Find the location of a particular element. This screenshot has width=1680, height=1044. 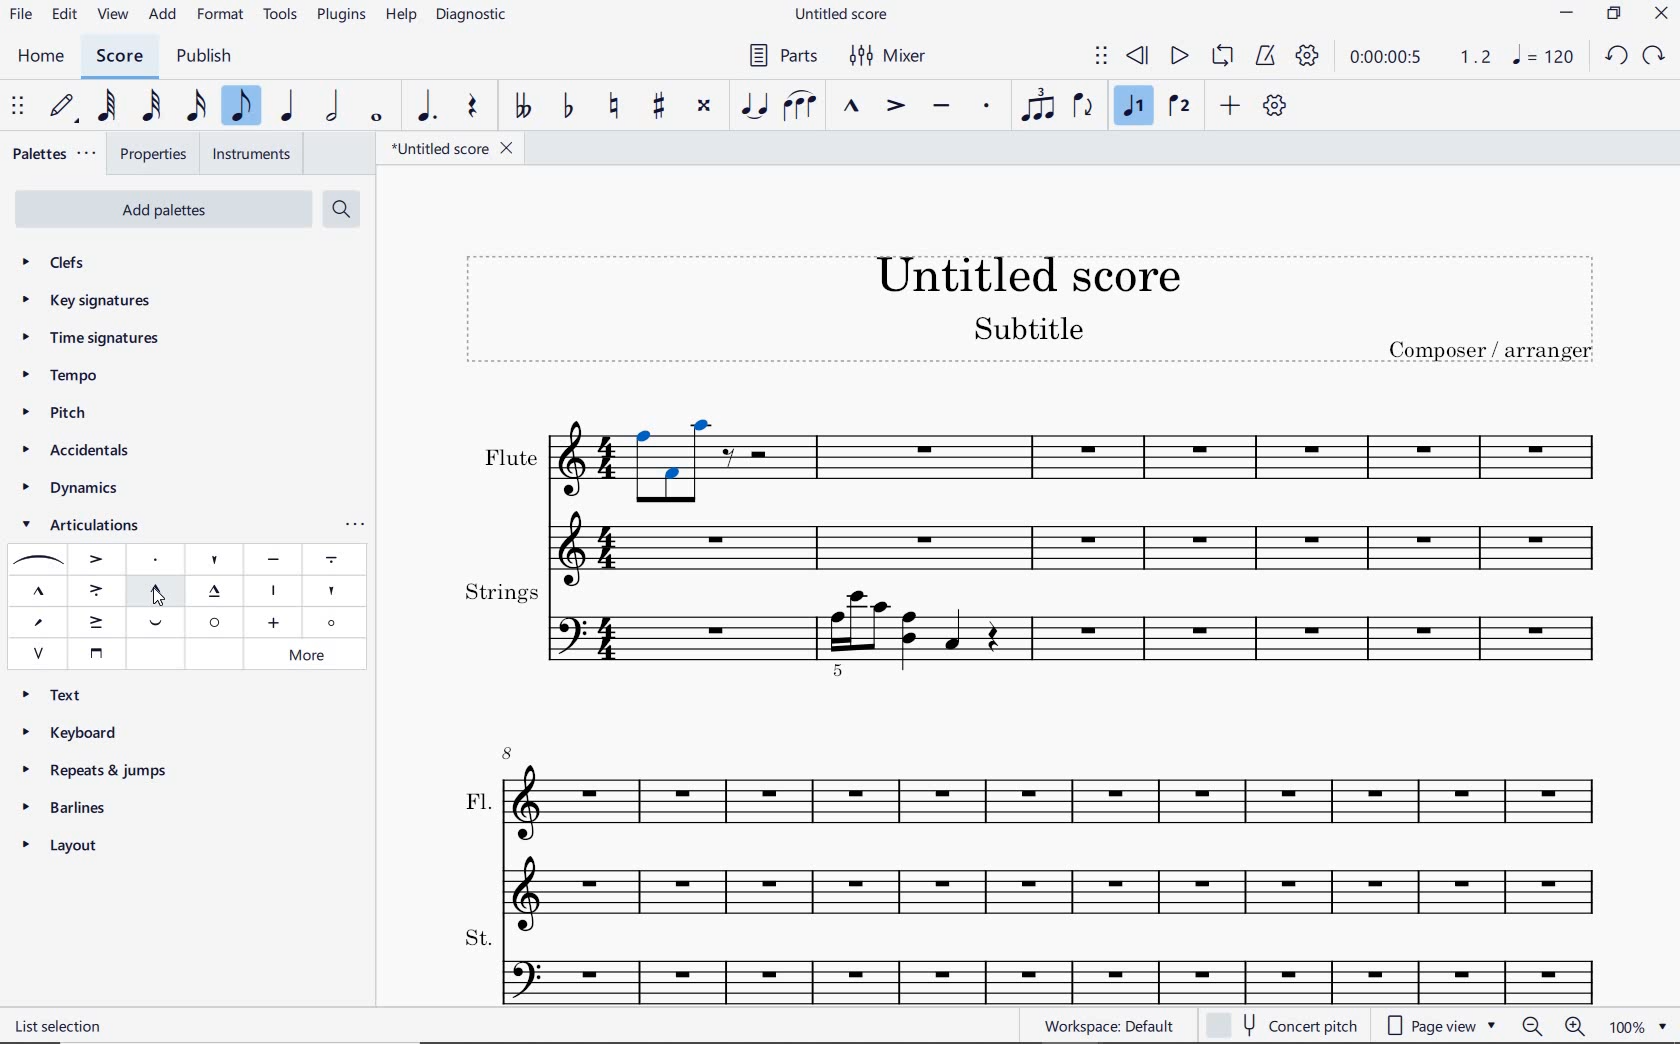

PARTS is located at coordinates (782, 57).